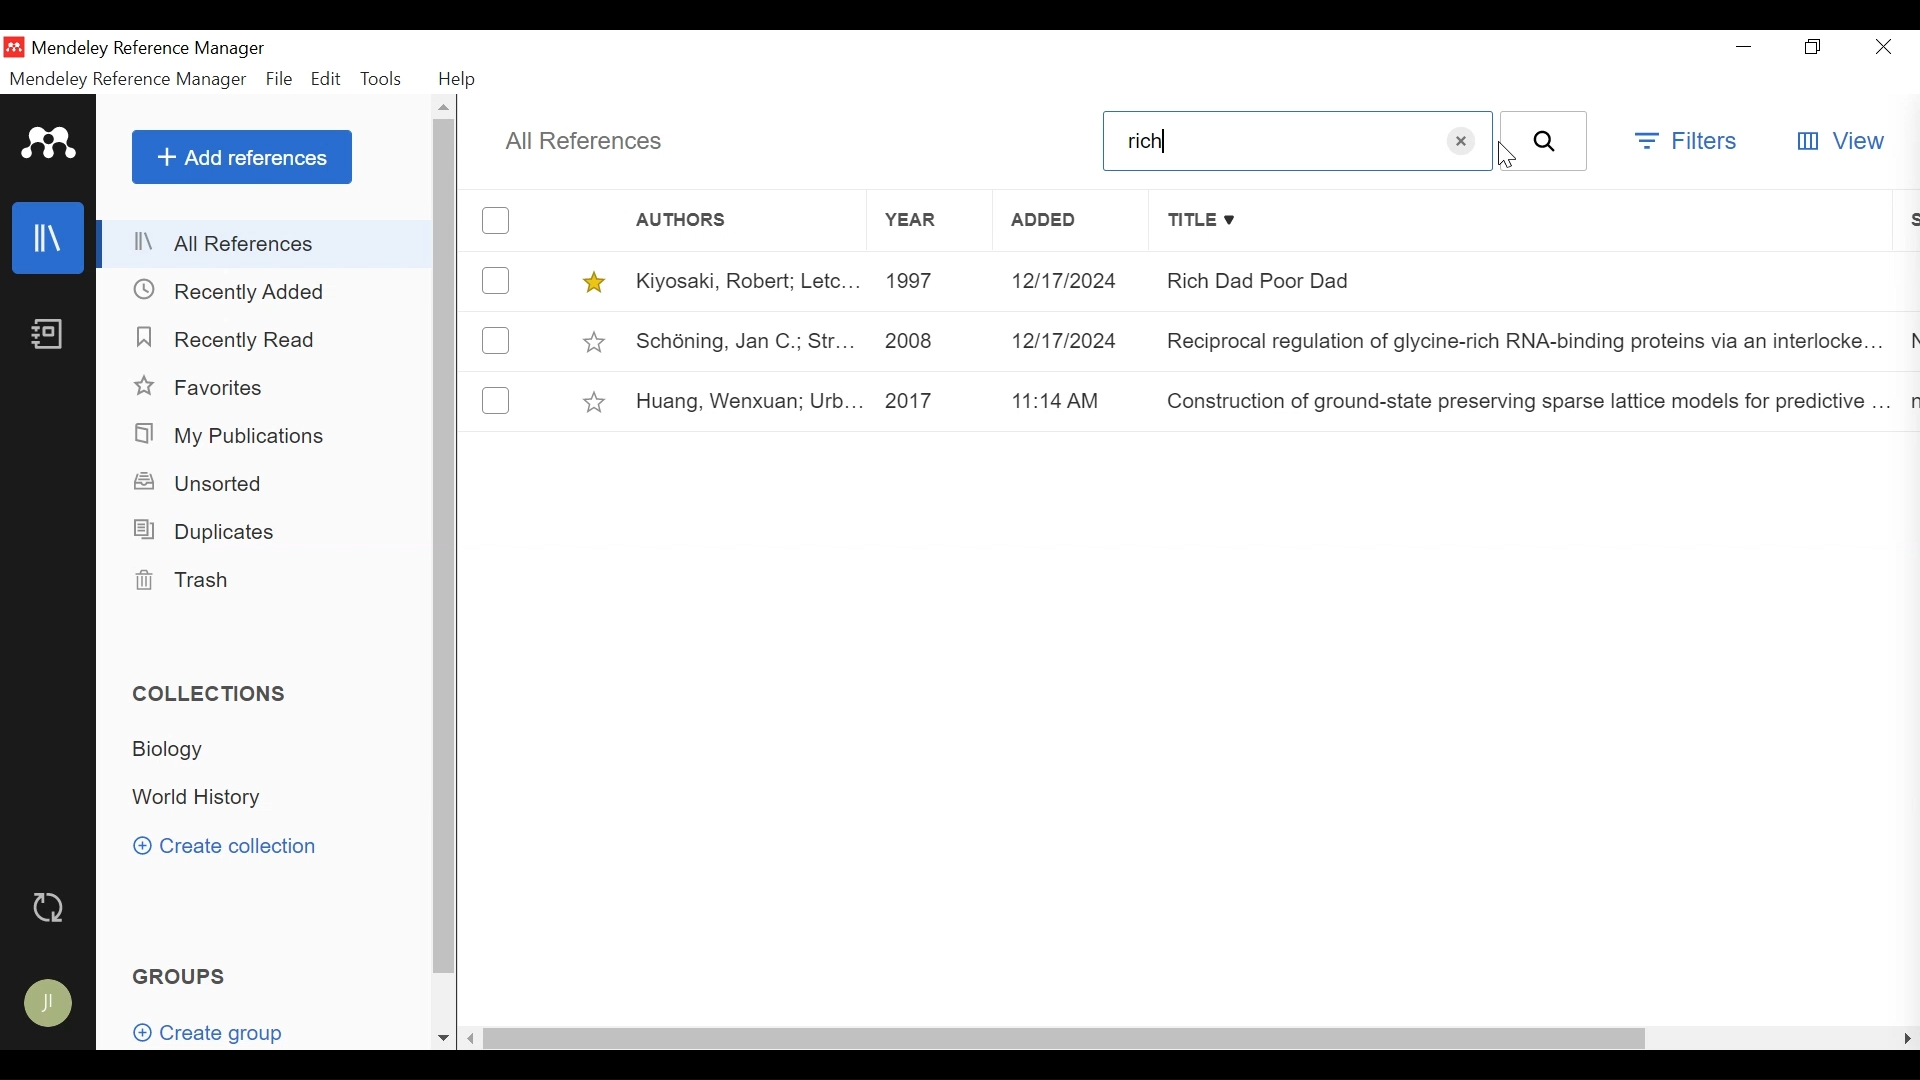 The height and width of the screenshot is (1080, 1920). What do you see at coordinates (495, 221) in the screenshot?
I see `(un)select` at bounding box center [495, 221].